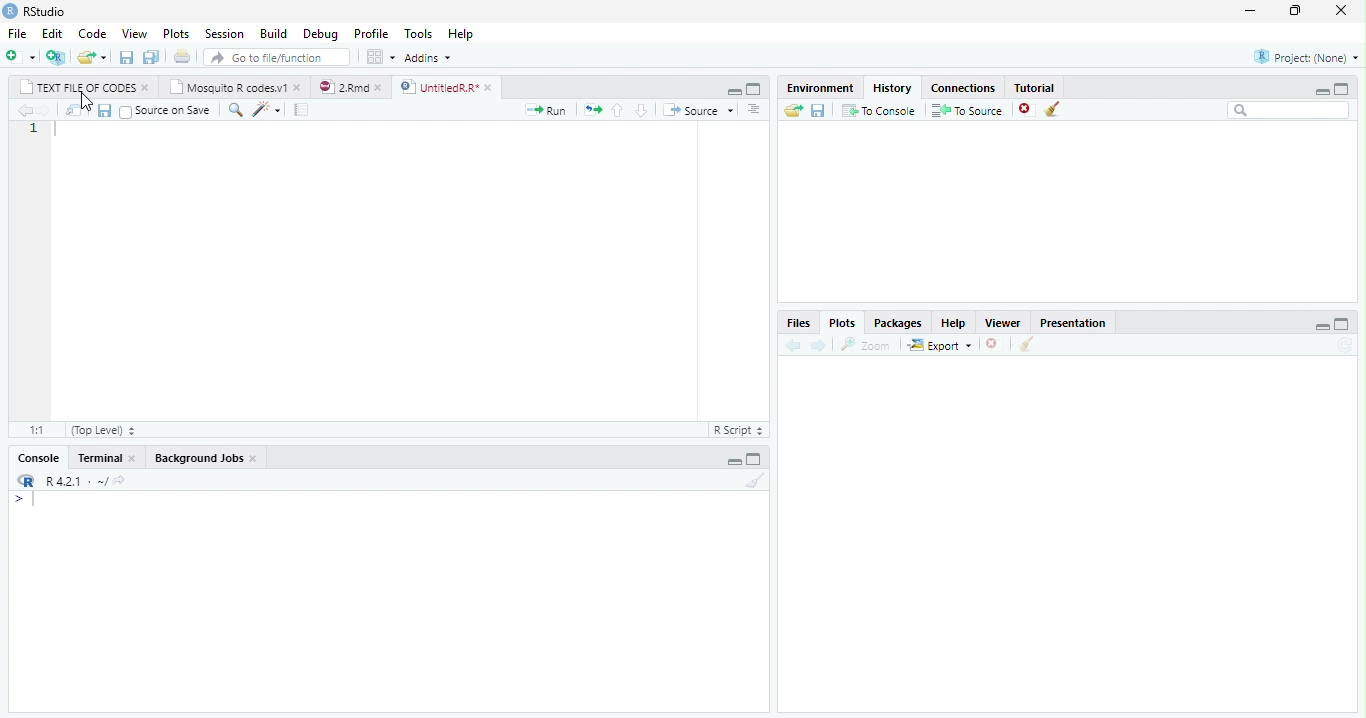 The image size is (1366, 718). Describe the element at coordinates (1343, 325) in the screenshot. I see `maximize` at that location.